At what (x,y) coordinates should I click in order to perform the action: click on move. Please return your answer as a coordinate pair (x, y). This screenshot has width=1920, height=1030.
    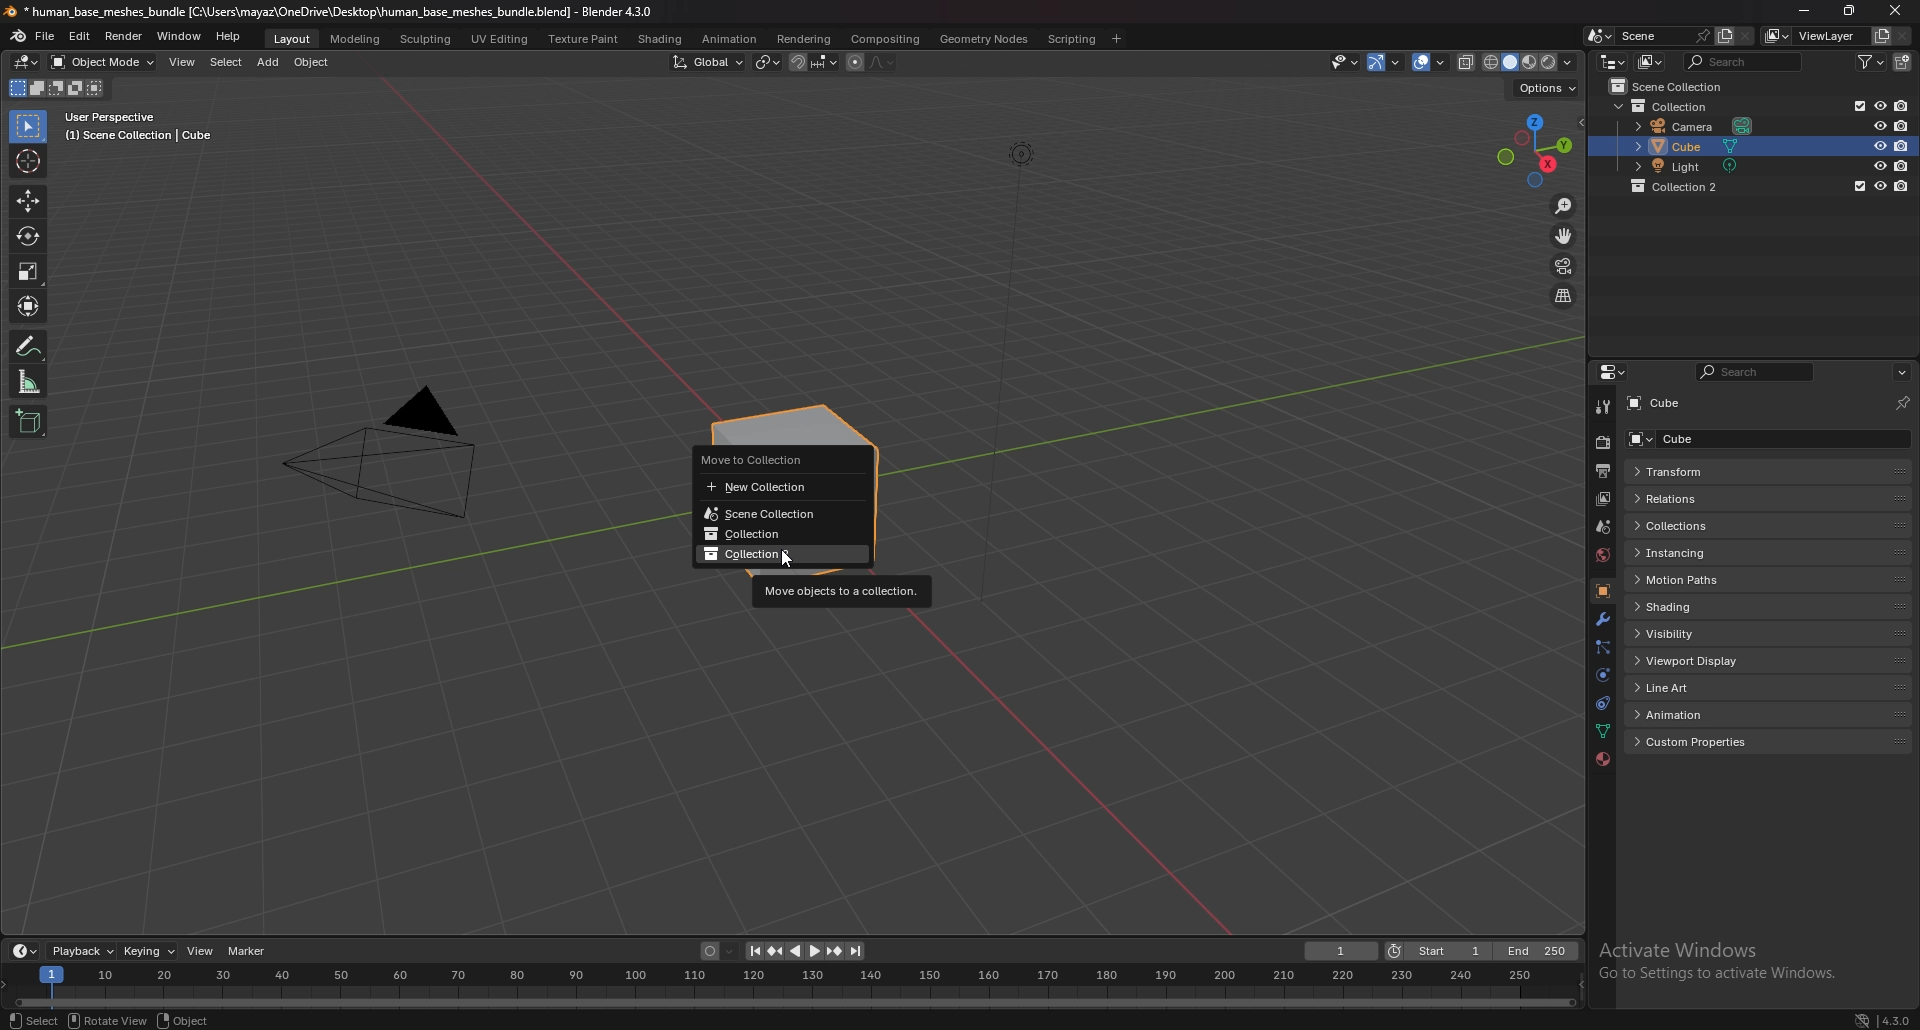
    Looking at the image, I should click on (28, 200).